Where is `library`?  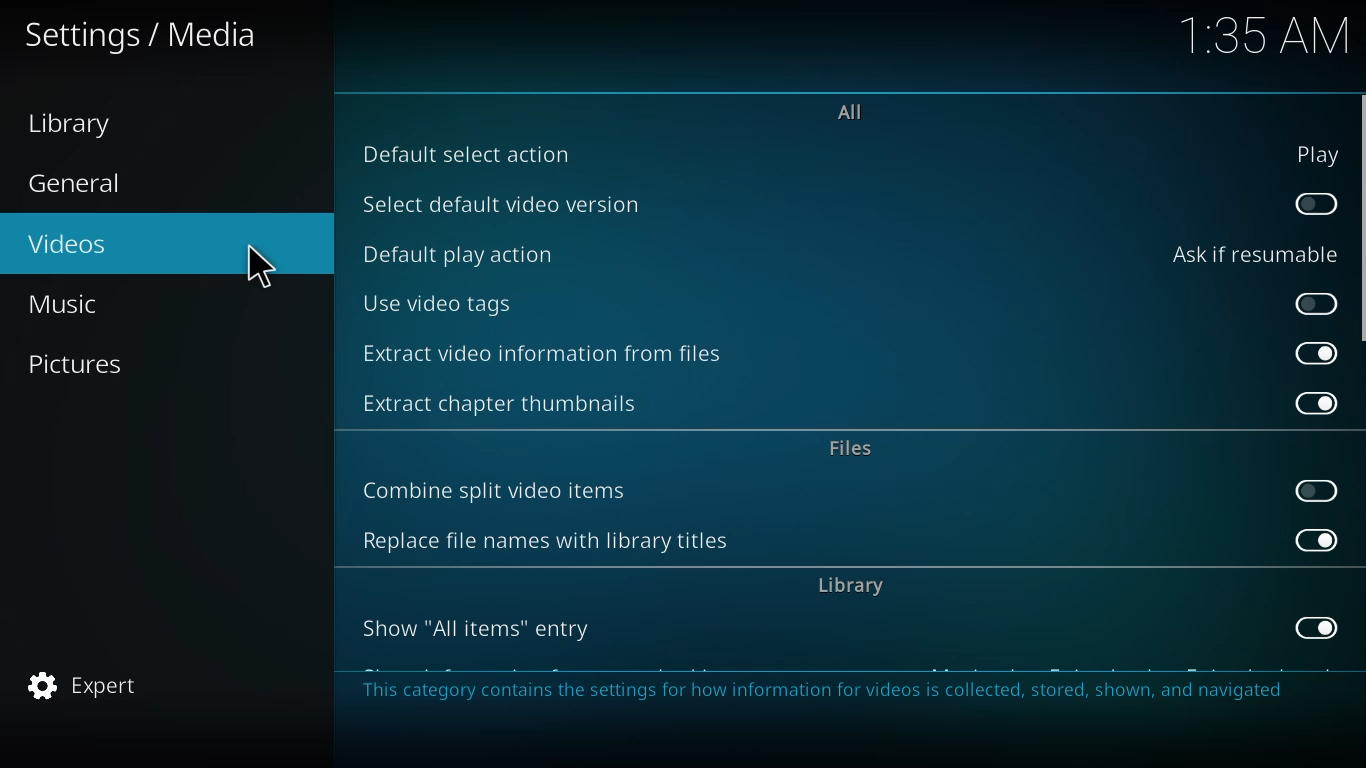
library is located at coordinates (851, 584).